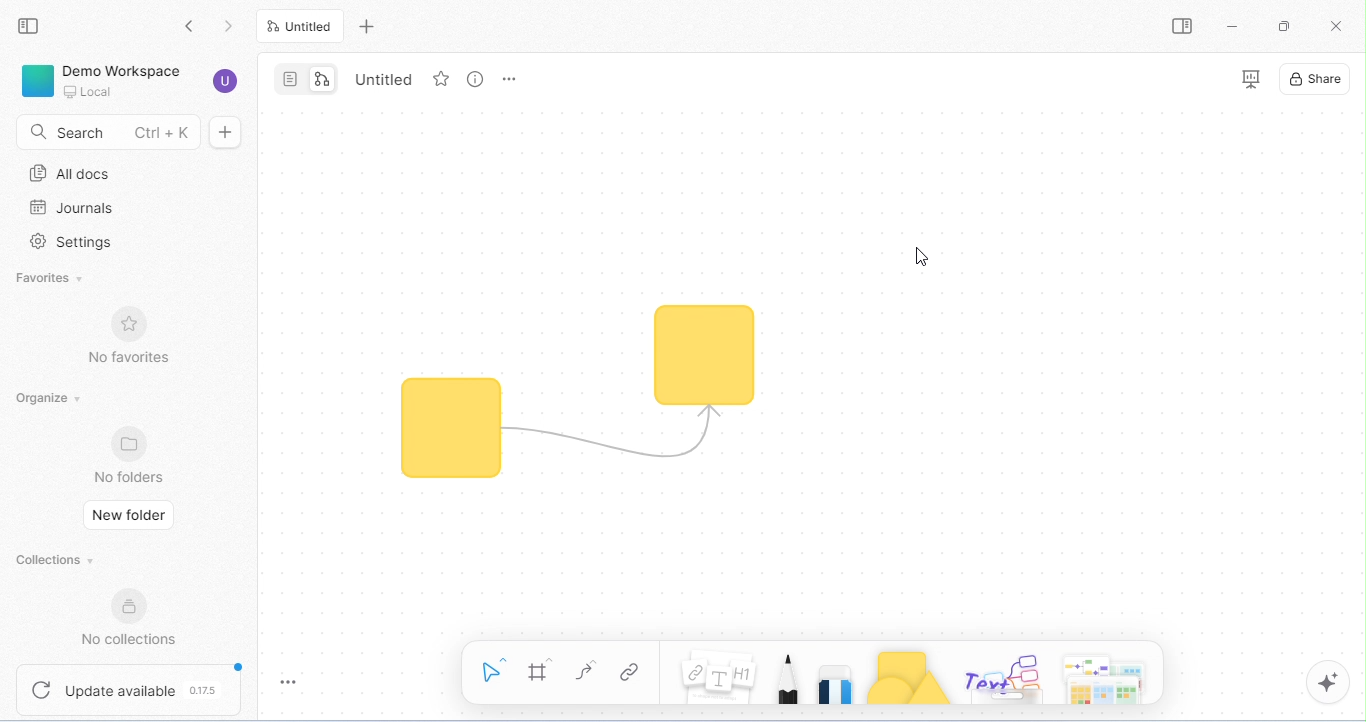 The width and height of the screenshot is (1366, 722). Describe the element at coordinates (496, 669) in the screenshot. I see `select` at that location.